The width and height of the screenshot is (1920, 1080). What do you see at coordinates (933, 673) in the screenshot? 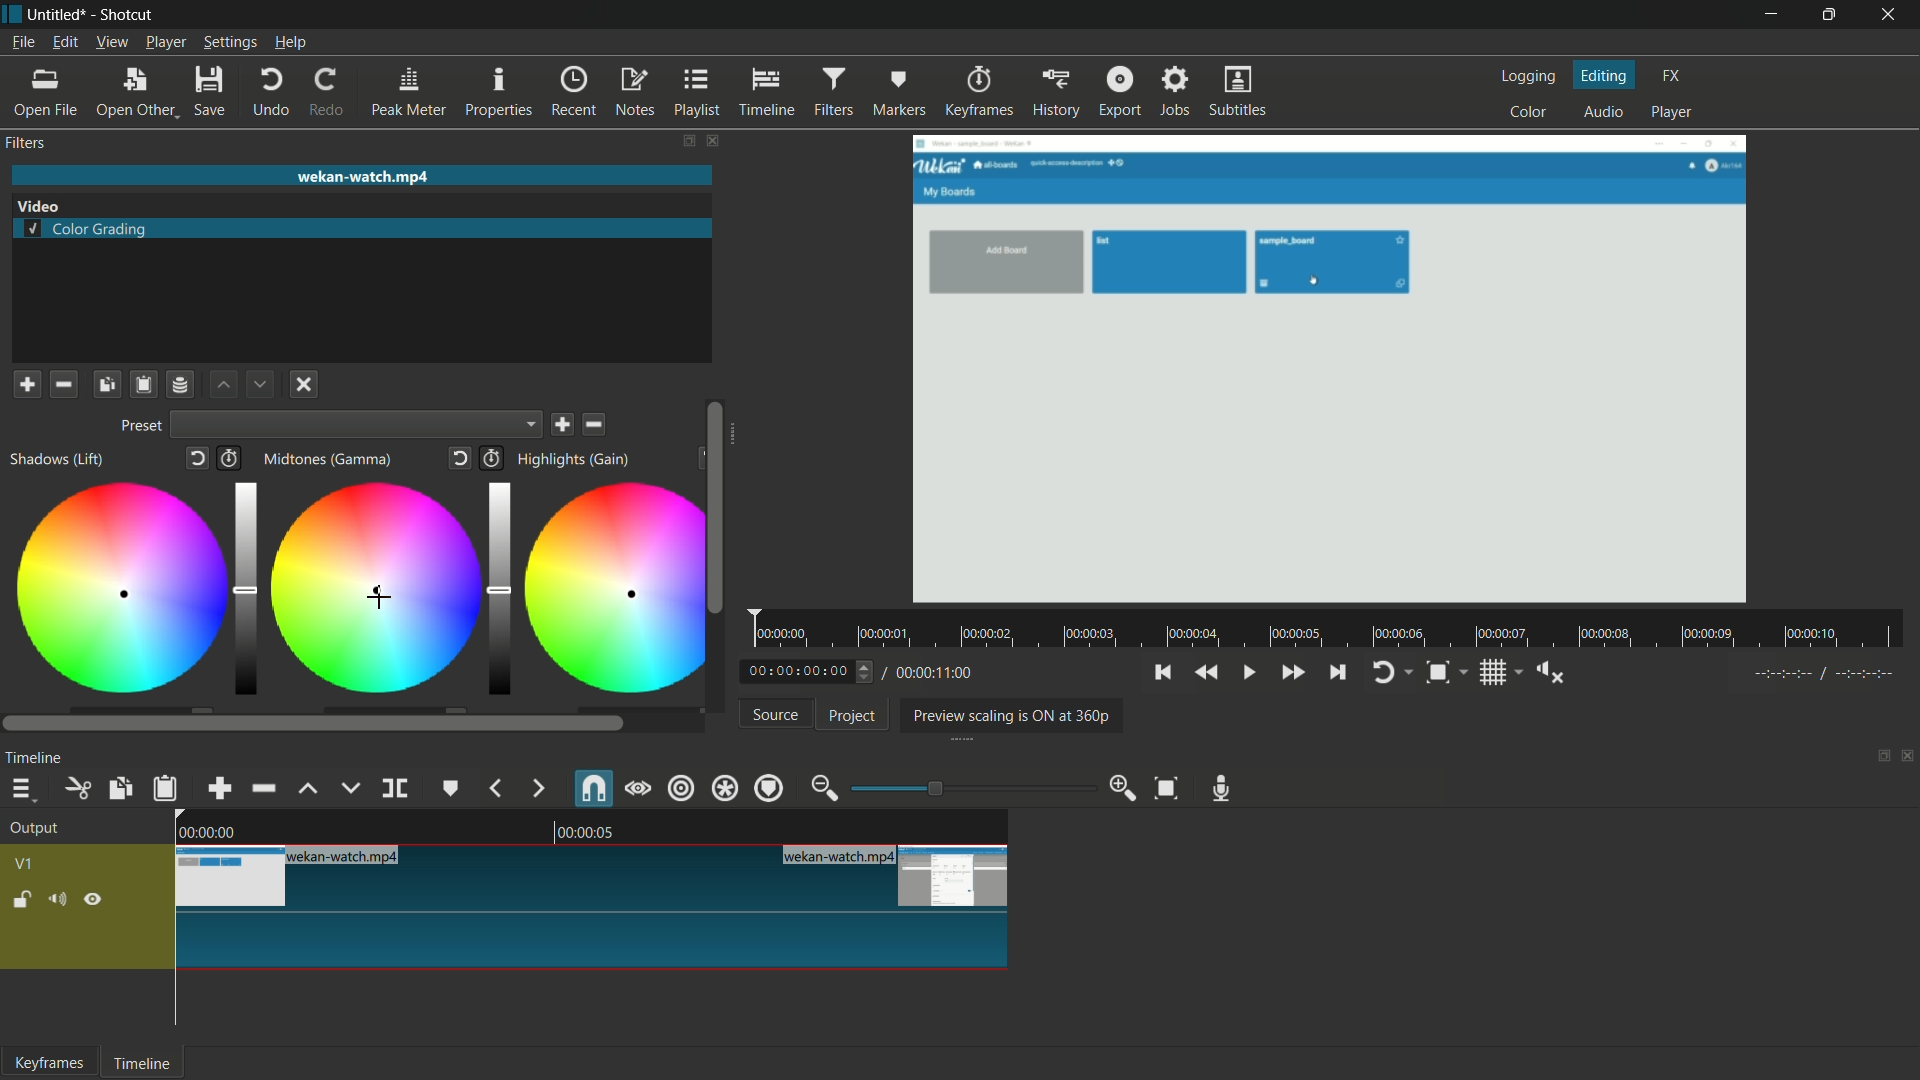
I see `total time` at bounding box center [933, 673].